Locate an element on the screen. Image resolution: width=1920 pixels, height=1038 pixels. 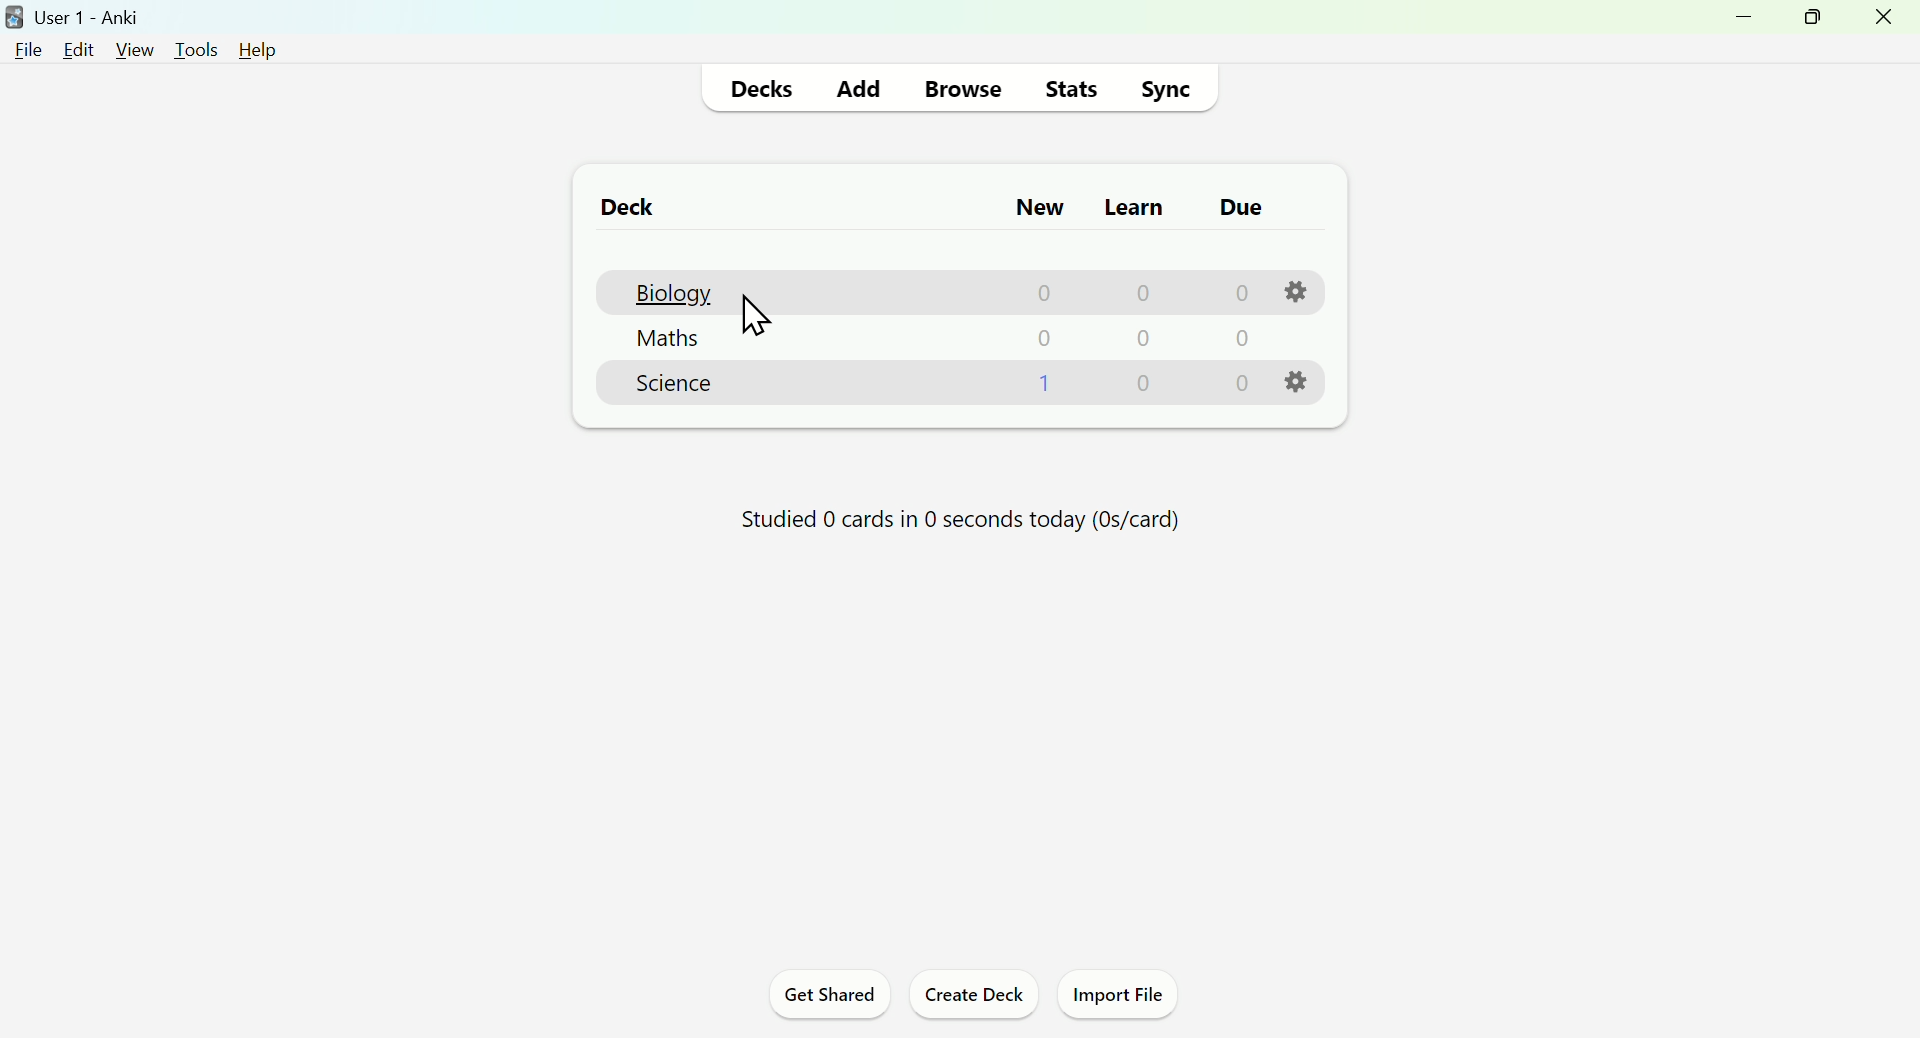
Add is located at coordinates (858, 88).